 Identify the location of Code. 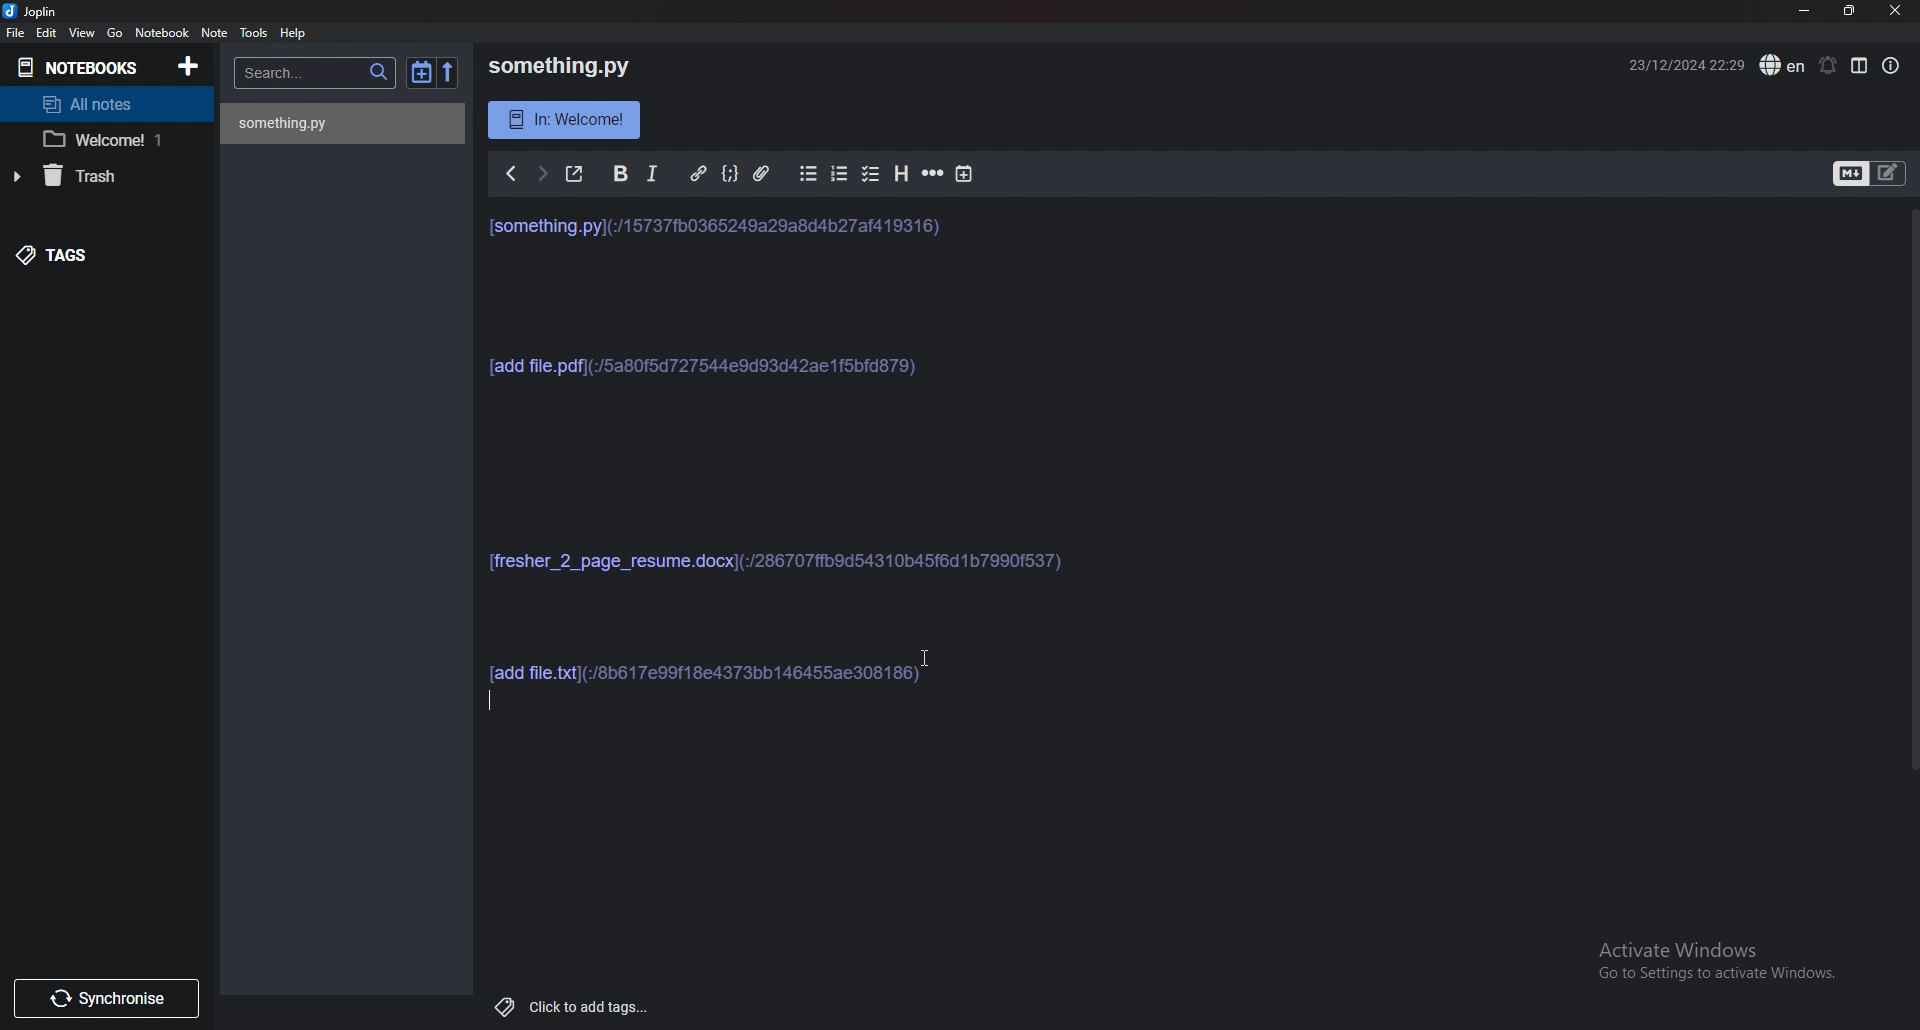
(731, 172).